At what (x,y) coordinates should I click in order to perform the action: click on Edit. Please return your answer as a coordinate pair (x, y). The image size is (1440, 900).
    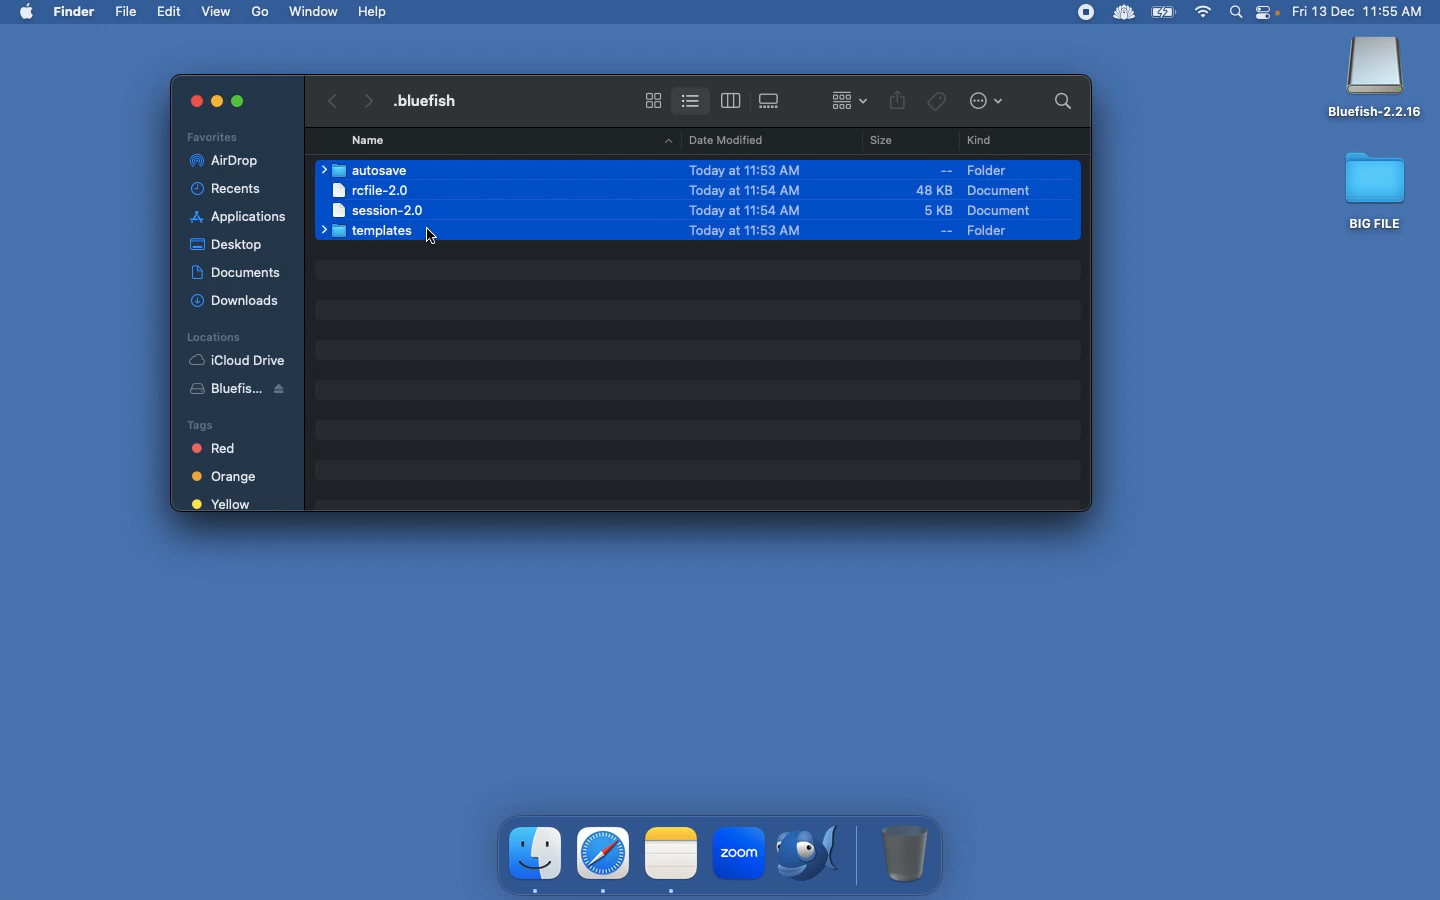
    Looking at the image, I should click on (171, 11).